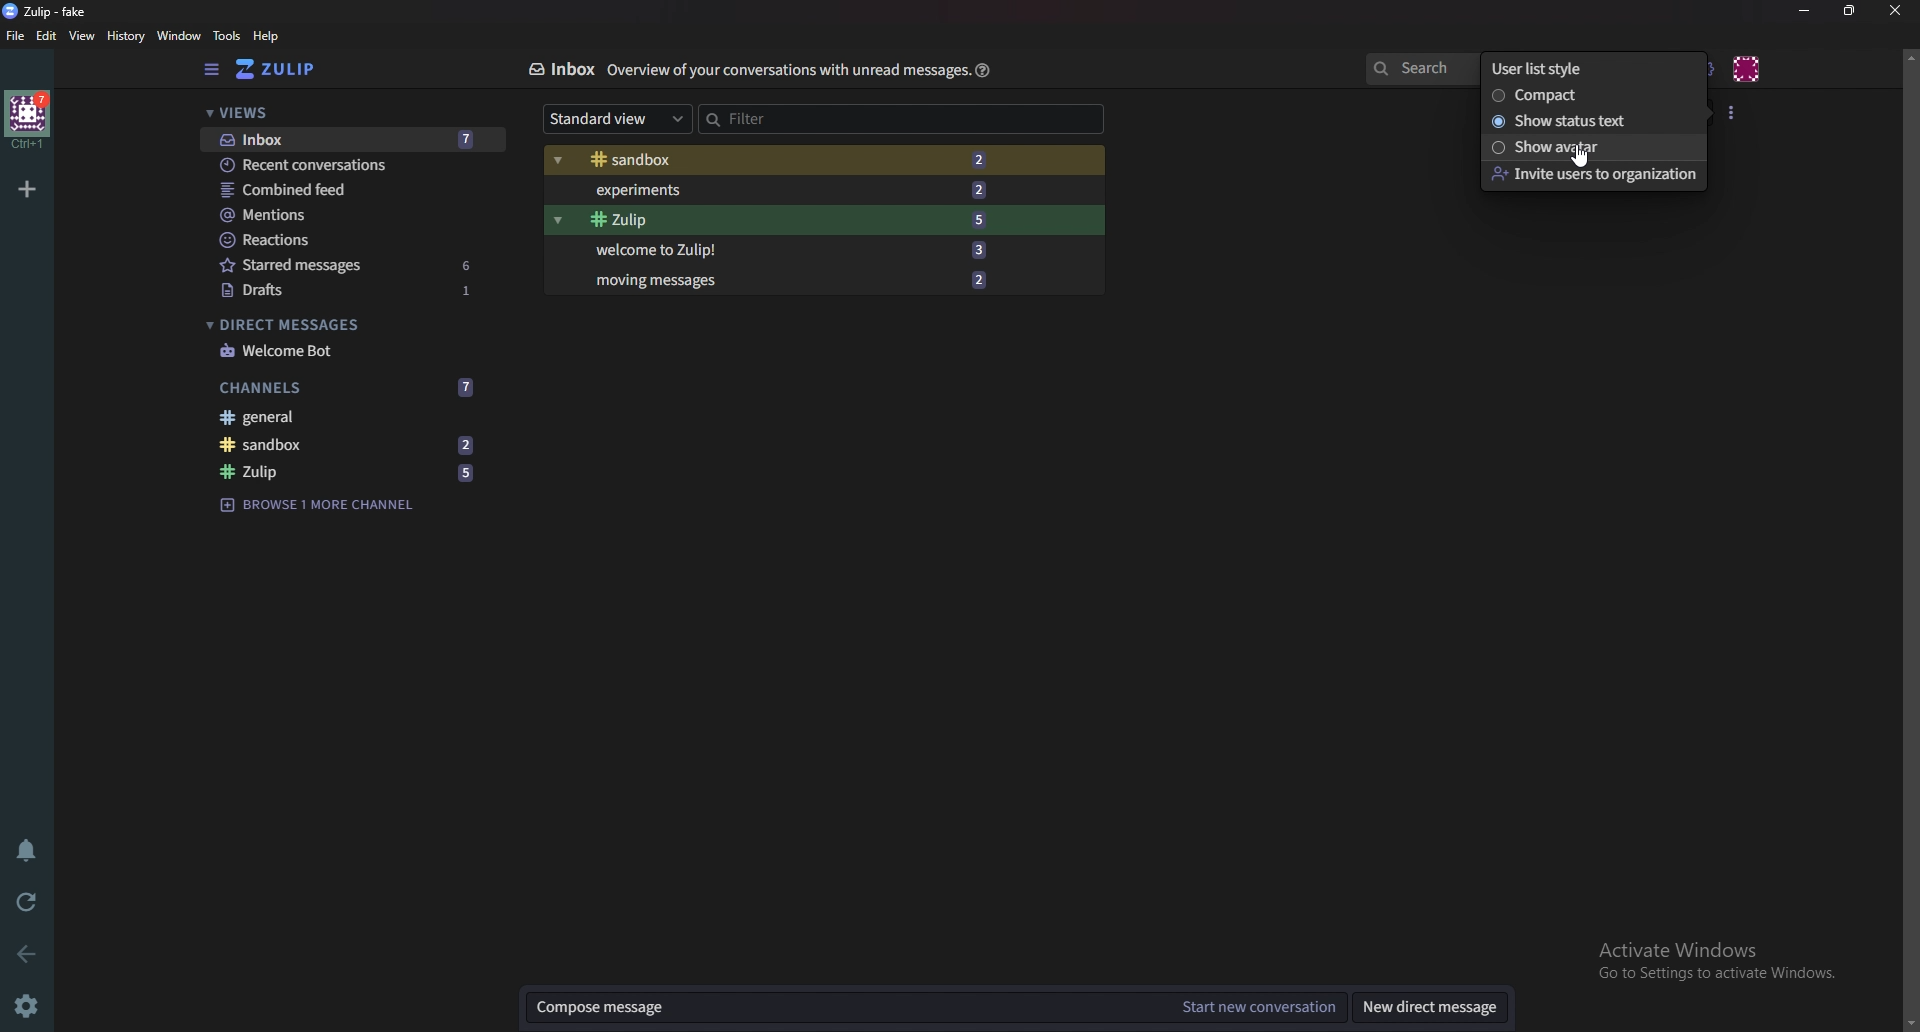  What do you see at coordinates (777, 160) in the screenshot?
I see `sandbox` at bounding box center [777, 160].